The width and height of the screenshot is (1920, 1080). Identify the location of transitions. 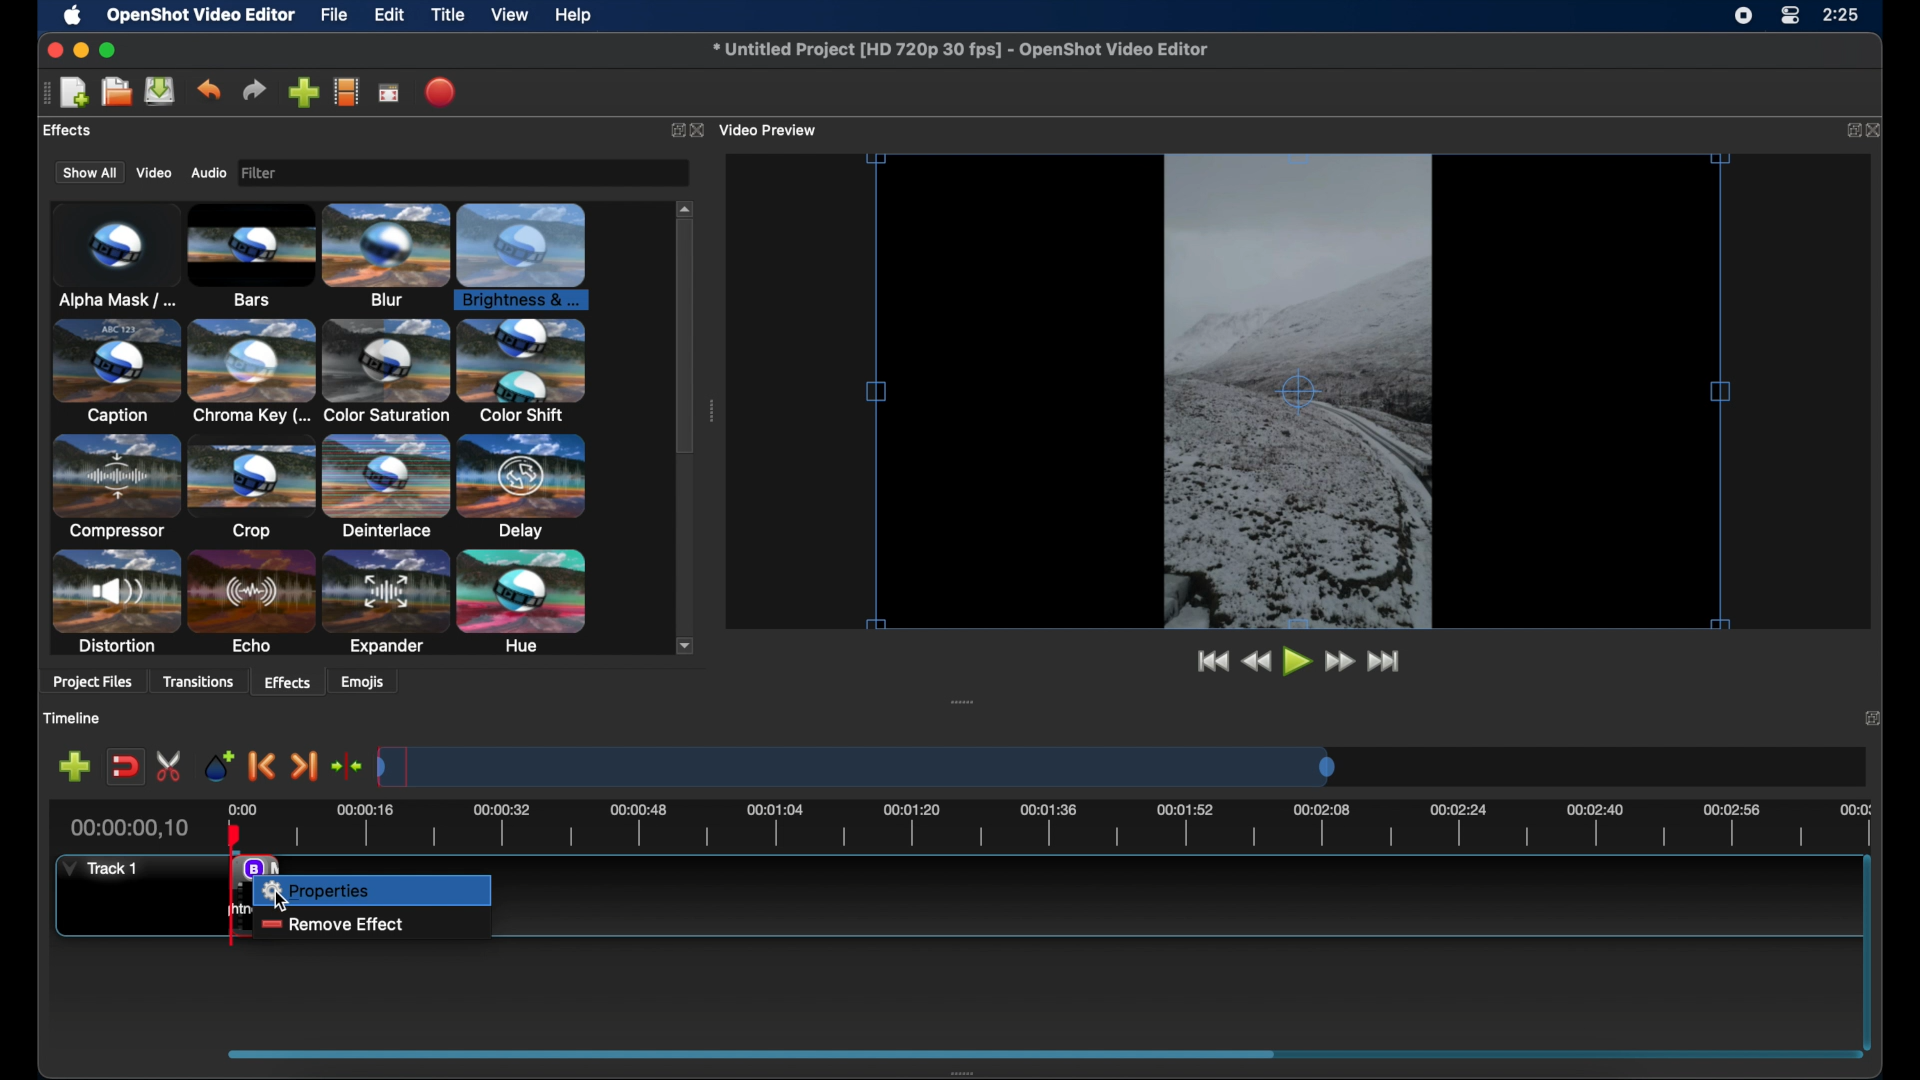
(202, 681).